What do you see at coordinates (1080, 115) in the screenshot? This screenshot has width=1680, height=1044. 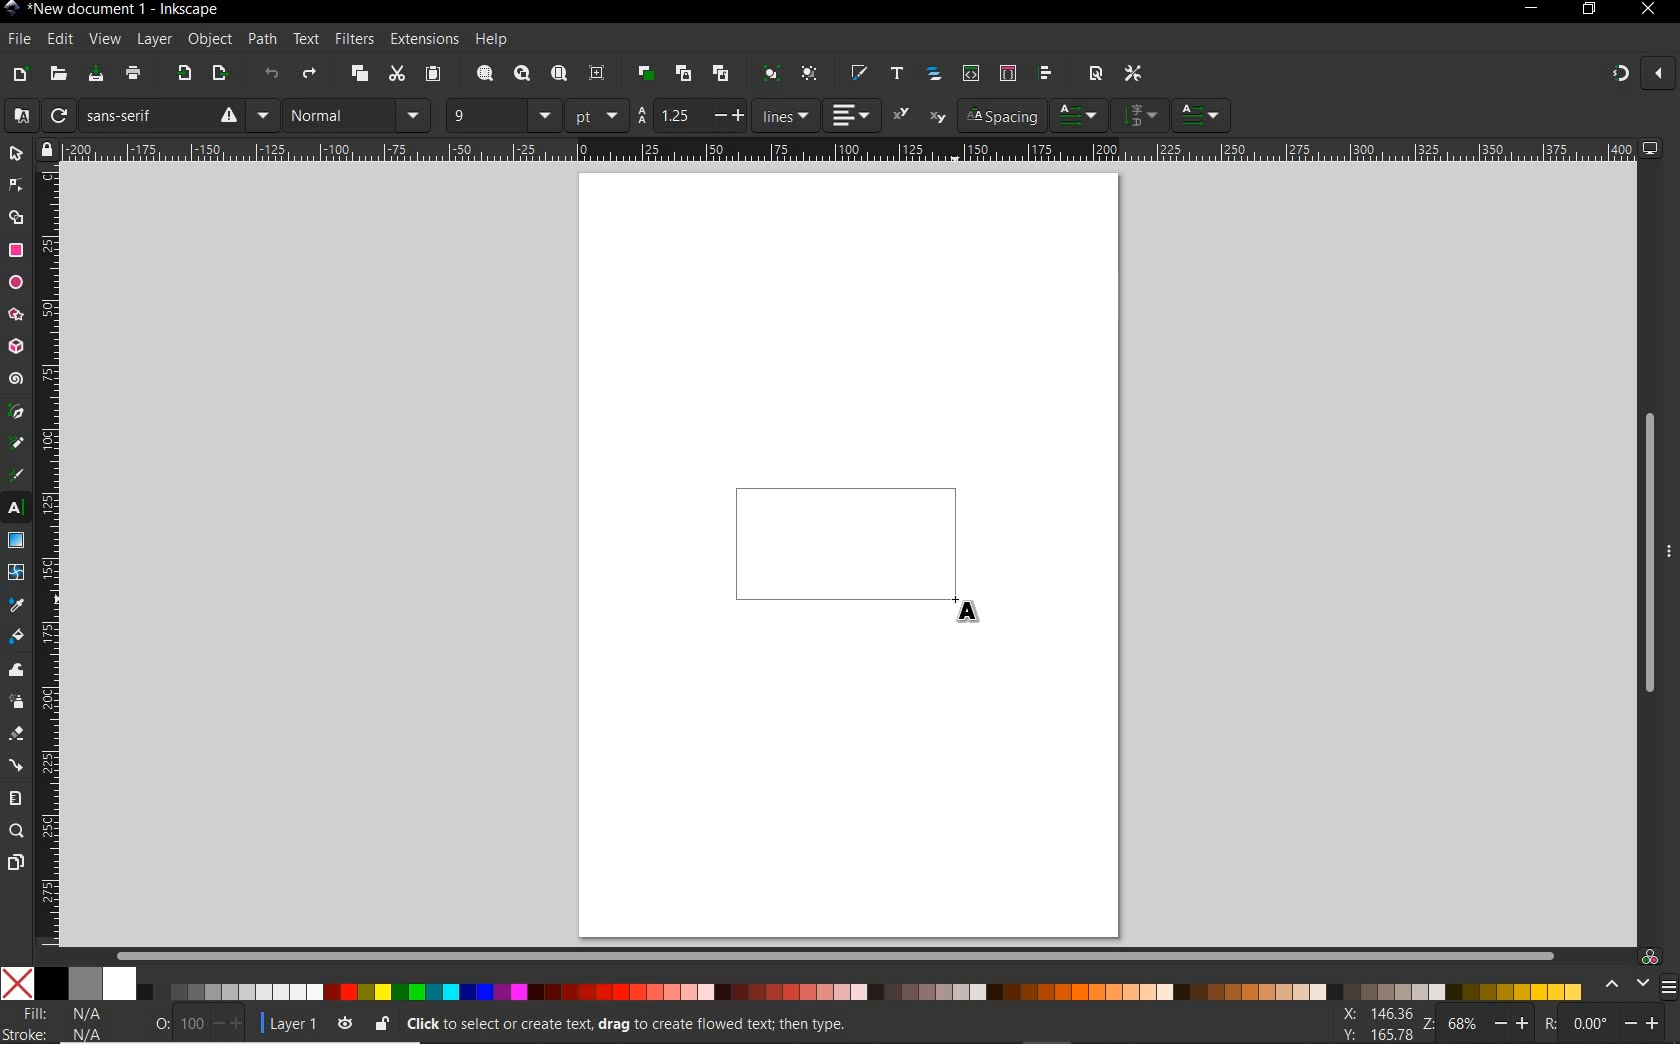 I see `Paragraph styles` at bounding box center [1080, 115].